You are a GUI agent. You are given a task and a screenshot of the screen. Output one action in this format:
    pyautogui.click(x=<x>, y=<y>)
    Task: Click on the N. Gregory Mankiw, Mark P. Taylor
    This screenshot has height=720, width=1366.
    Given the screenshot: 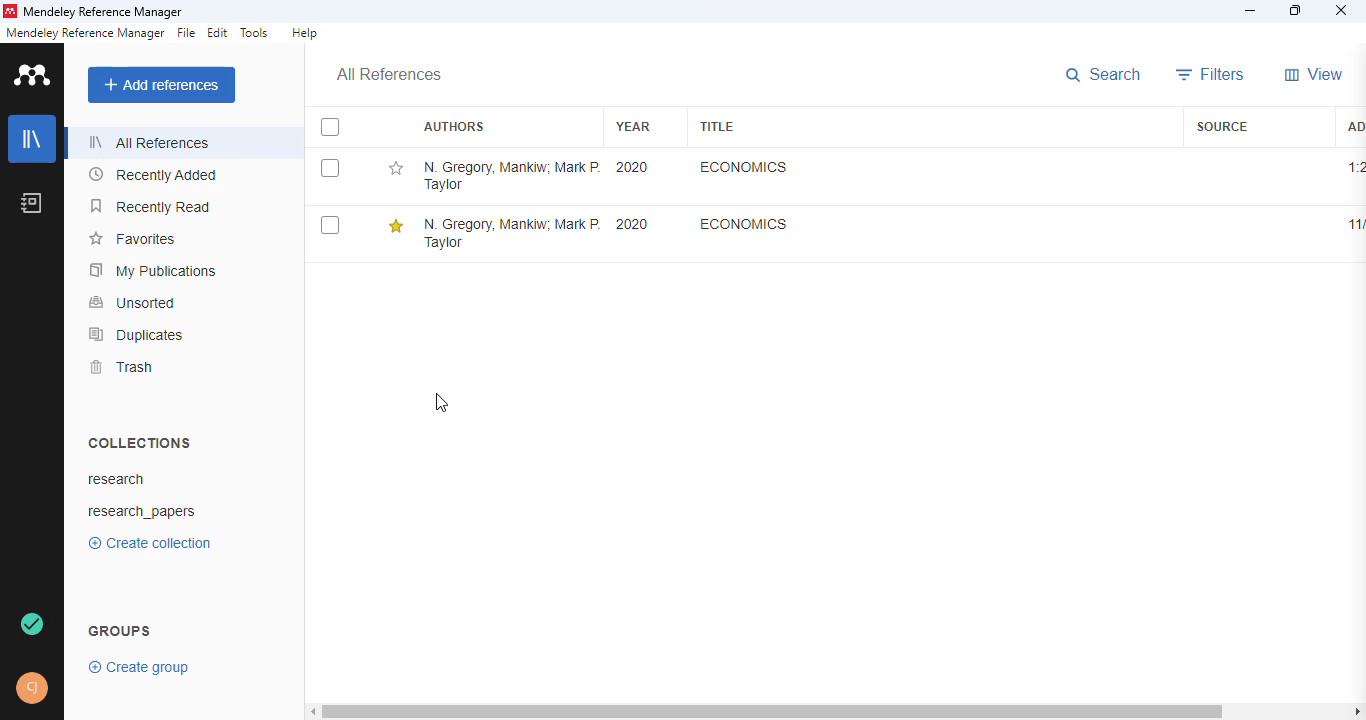 What is the action you would take?
    pyautogui.click(x=511, y=176)
    